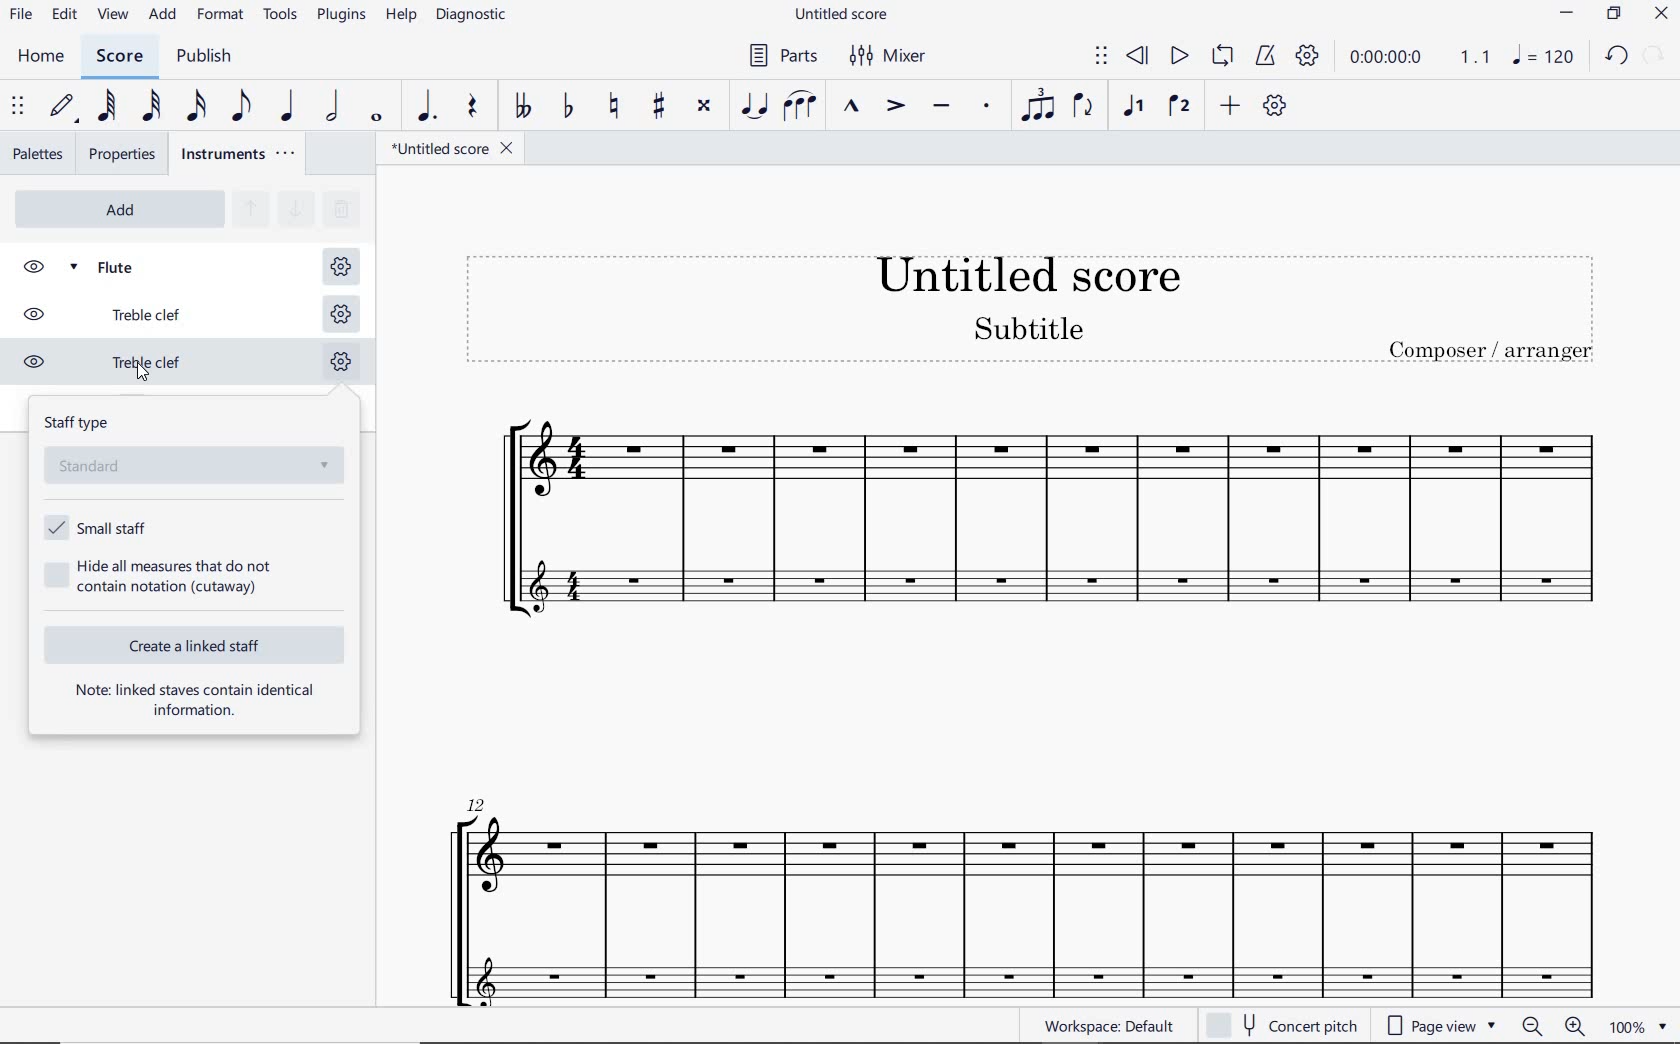  I want to click on METRONOME, so click(1267, 57).